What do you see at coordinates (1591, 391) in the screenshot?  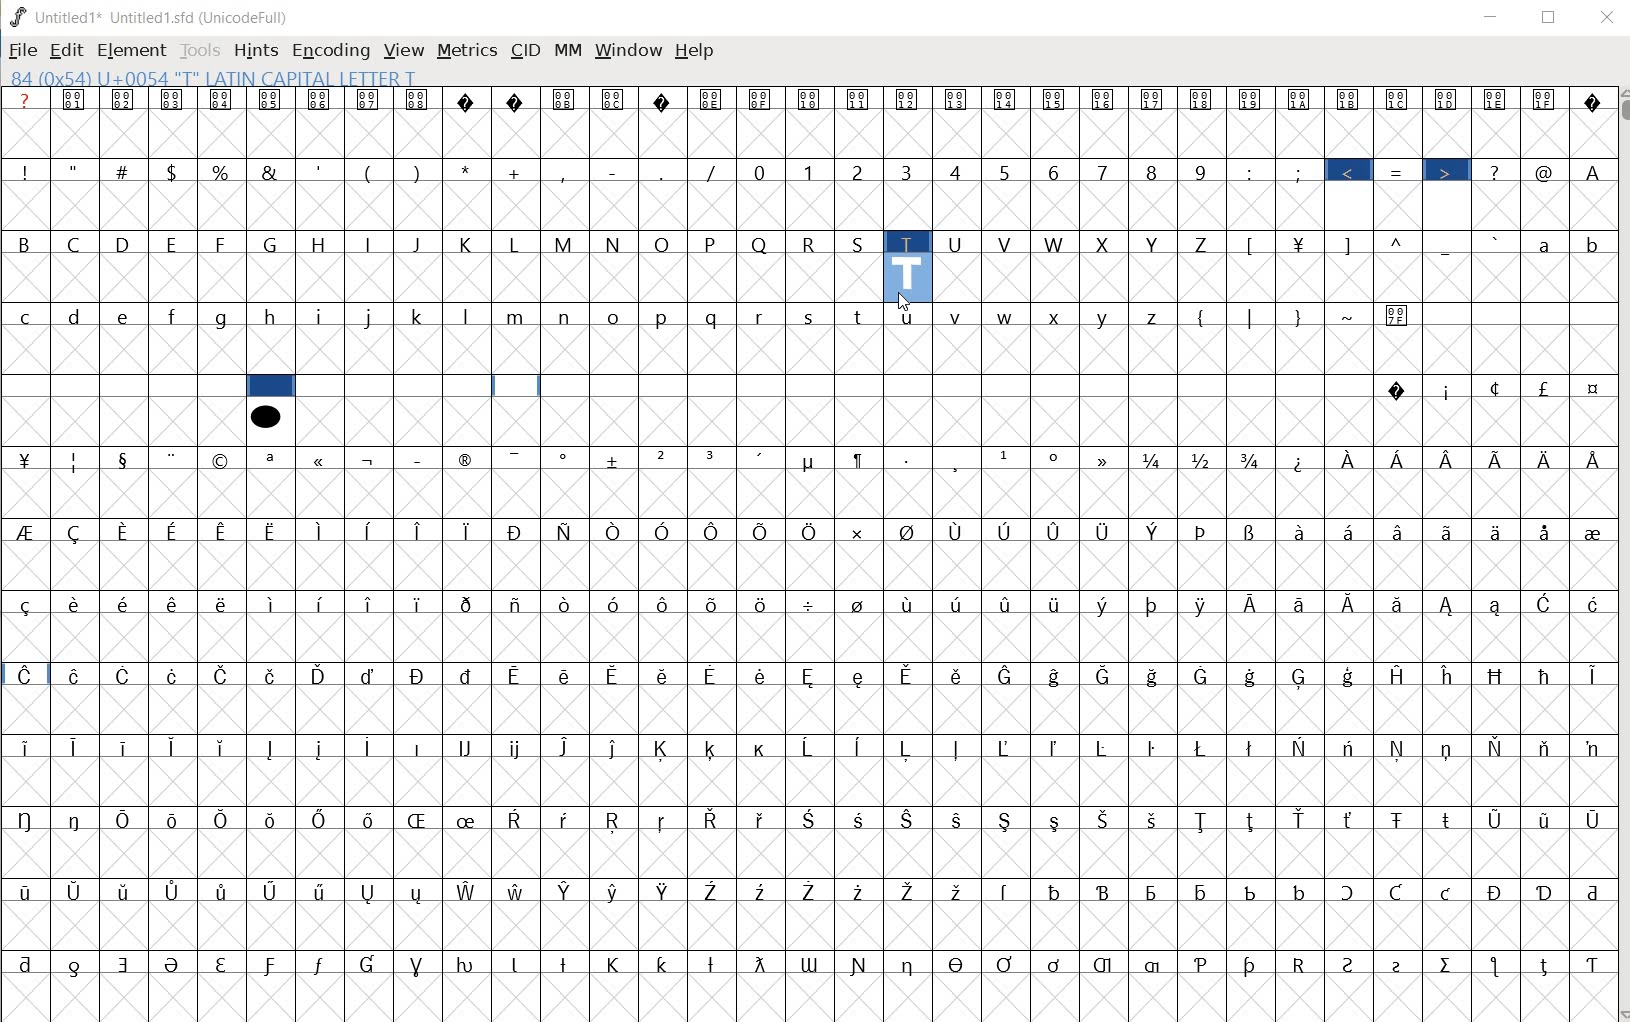 I see `Symbol` at bounding box center [1591, 391].